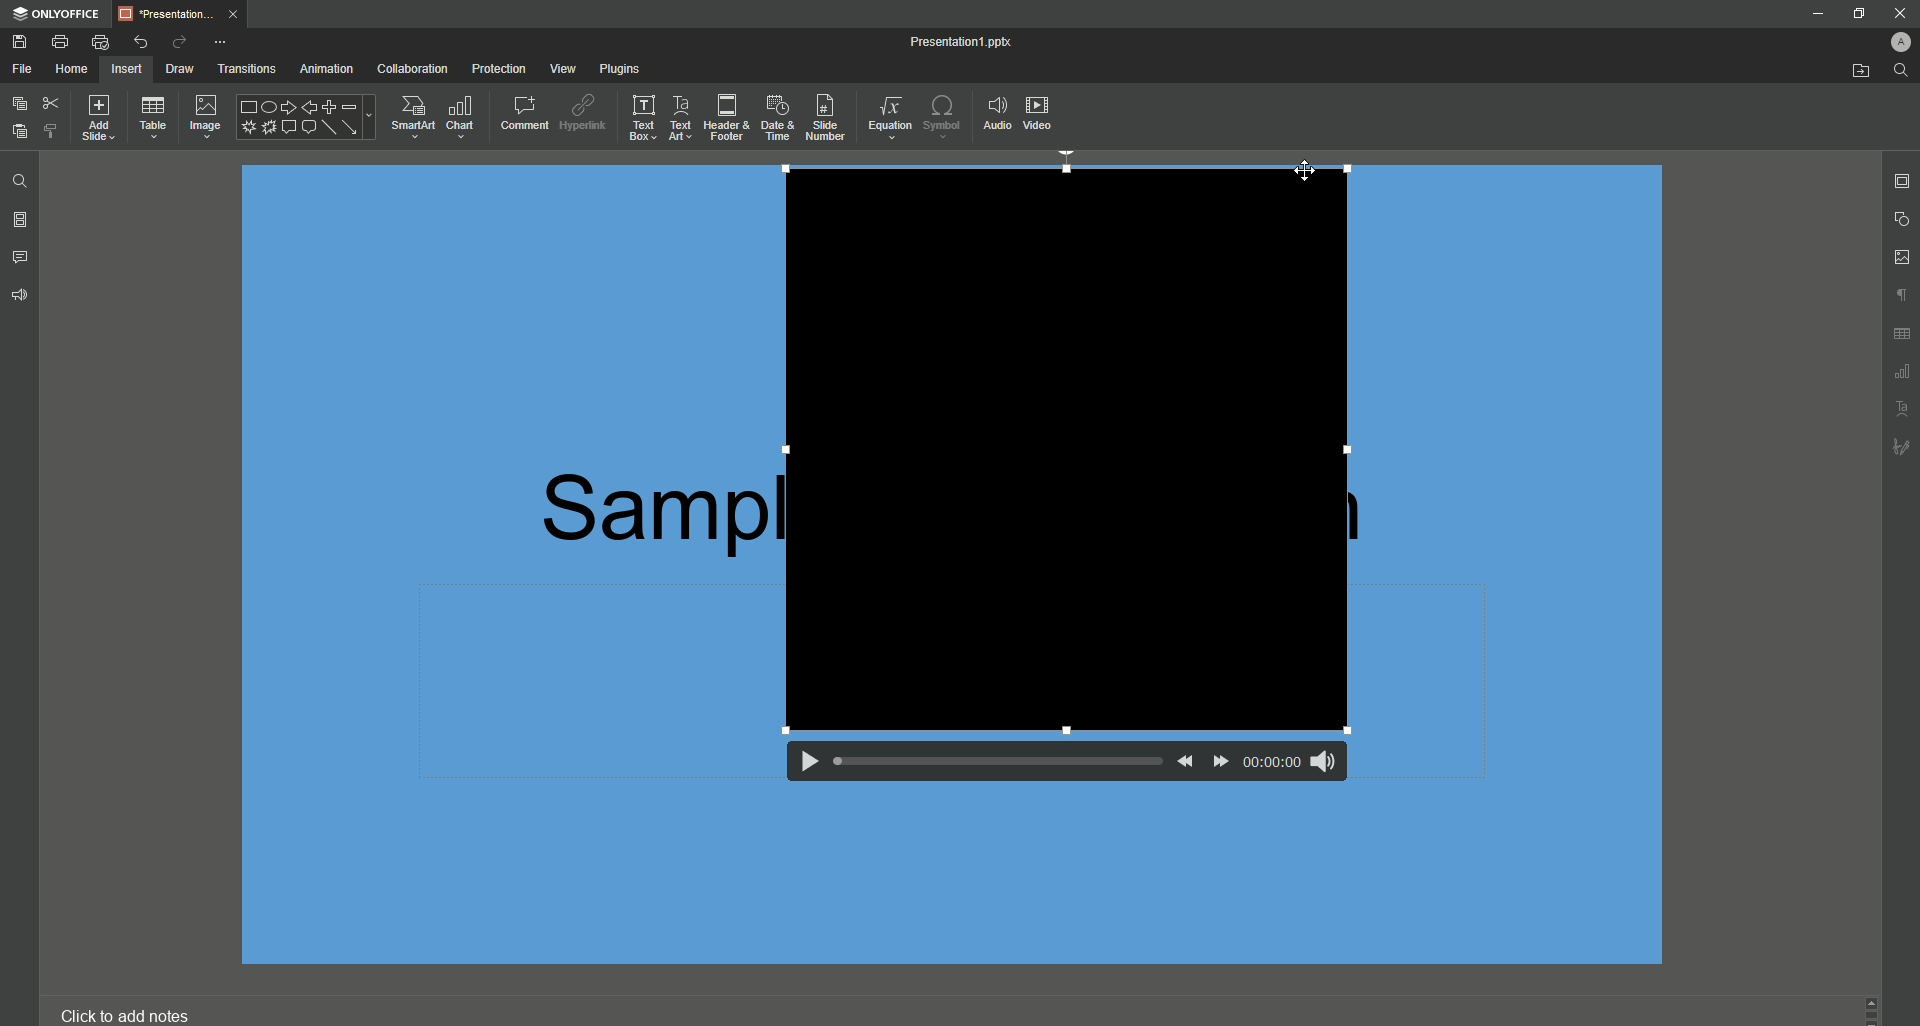 The width and height of the screenshot is (1920, 1026). Describe the element at coordinates (245, 70) in the screenshot. I see `Transitions` at that location.